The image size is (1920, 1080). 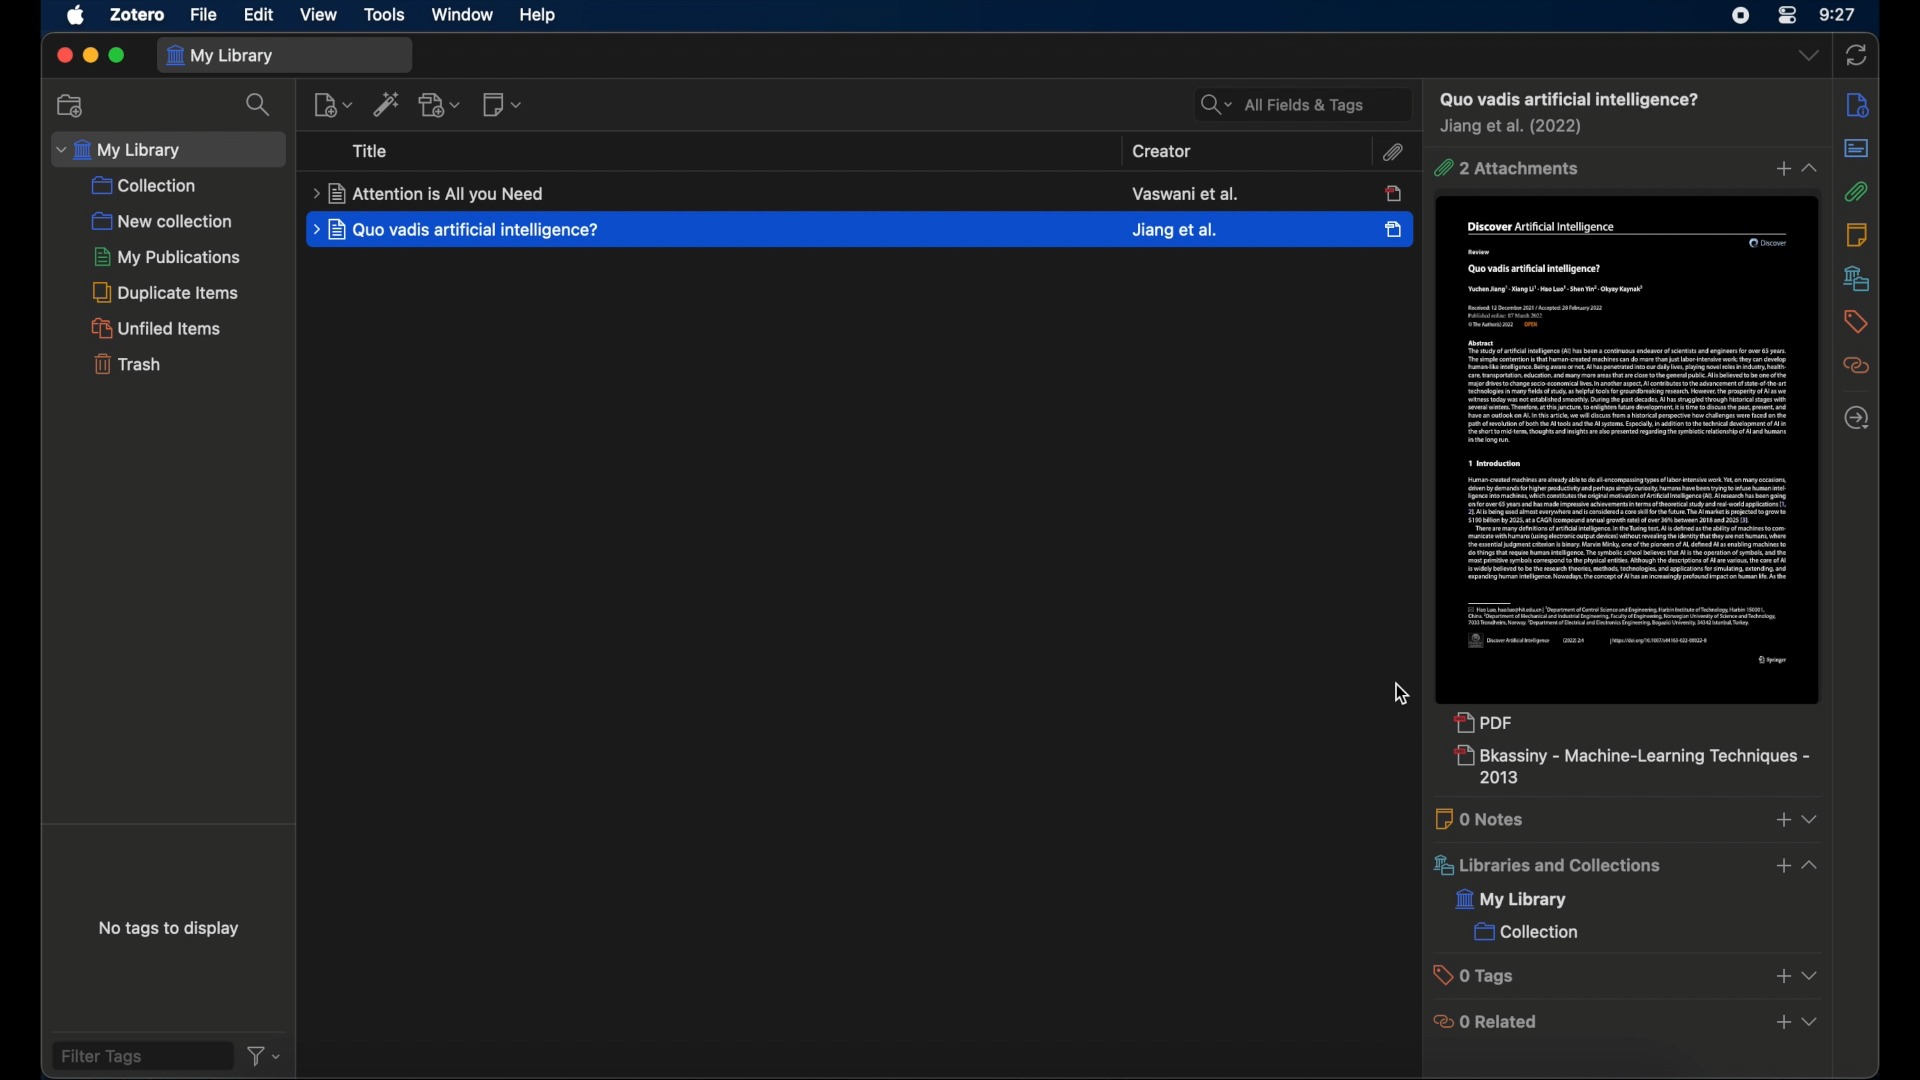 I want to click on pdf, so click(x=1485, y=726).